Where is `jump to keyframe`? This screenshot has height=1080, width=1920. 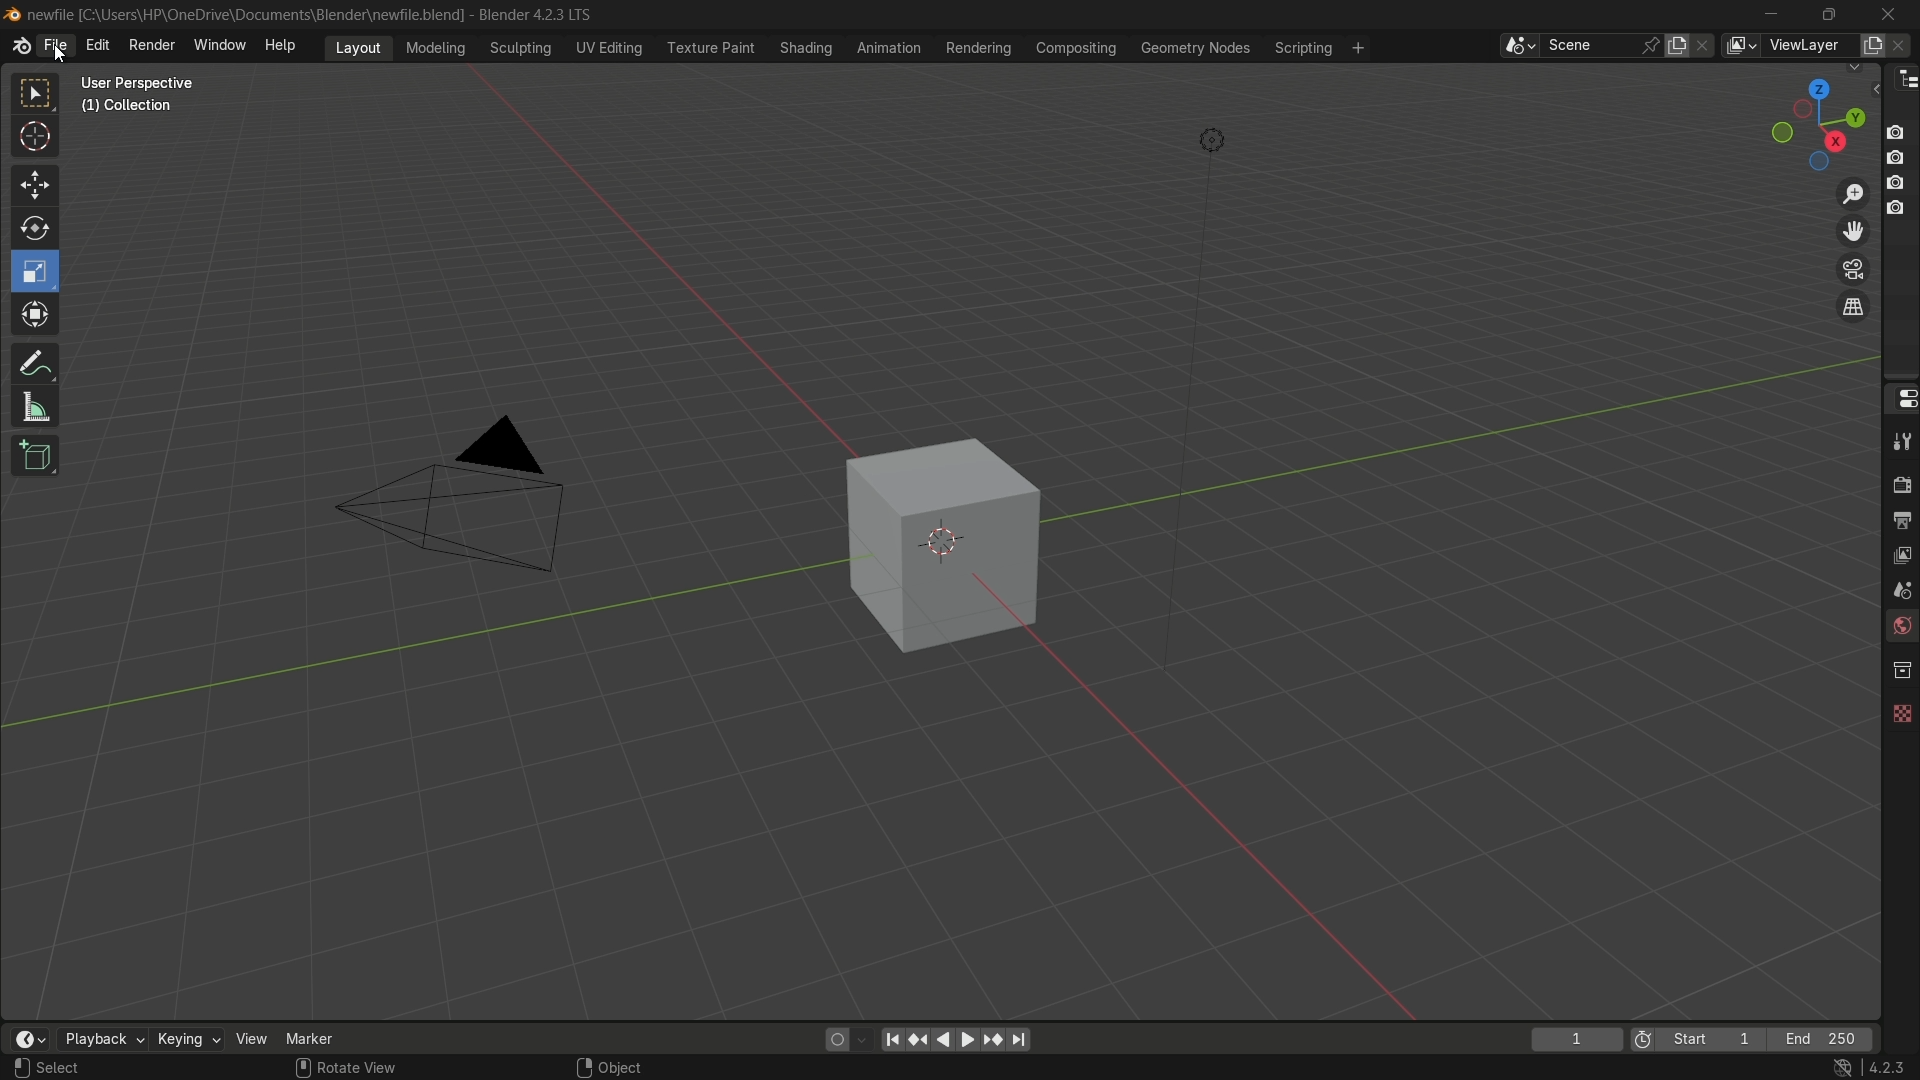
jump to keyframe is located at coordinates (919, 1037).